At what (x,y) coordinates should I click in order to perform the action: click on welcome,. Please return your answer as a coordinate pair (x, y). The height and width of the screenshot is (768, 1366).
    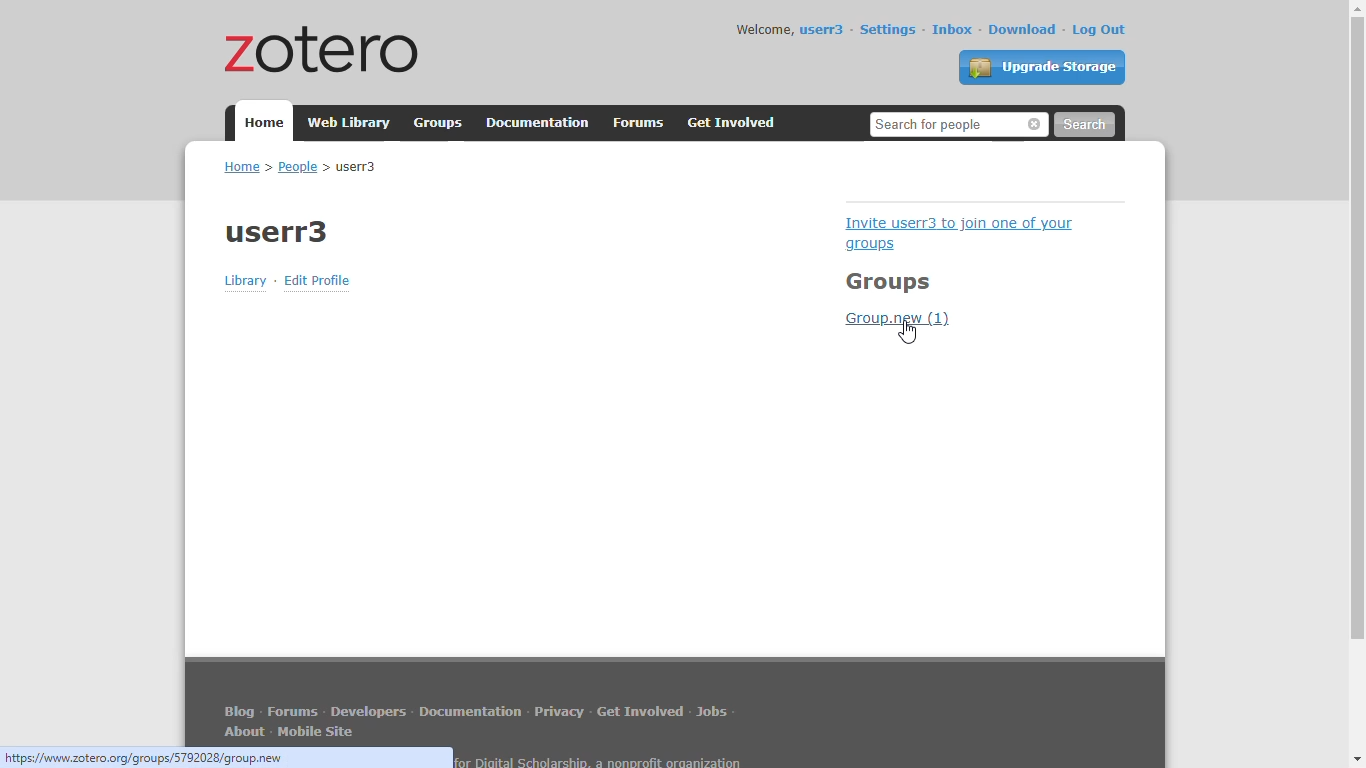
    Looking at the image, I should click on (765, 29).